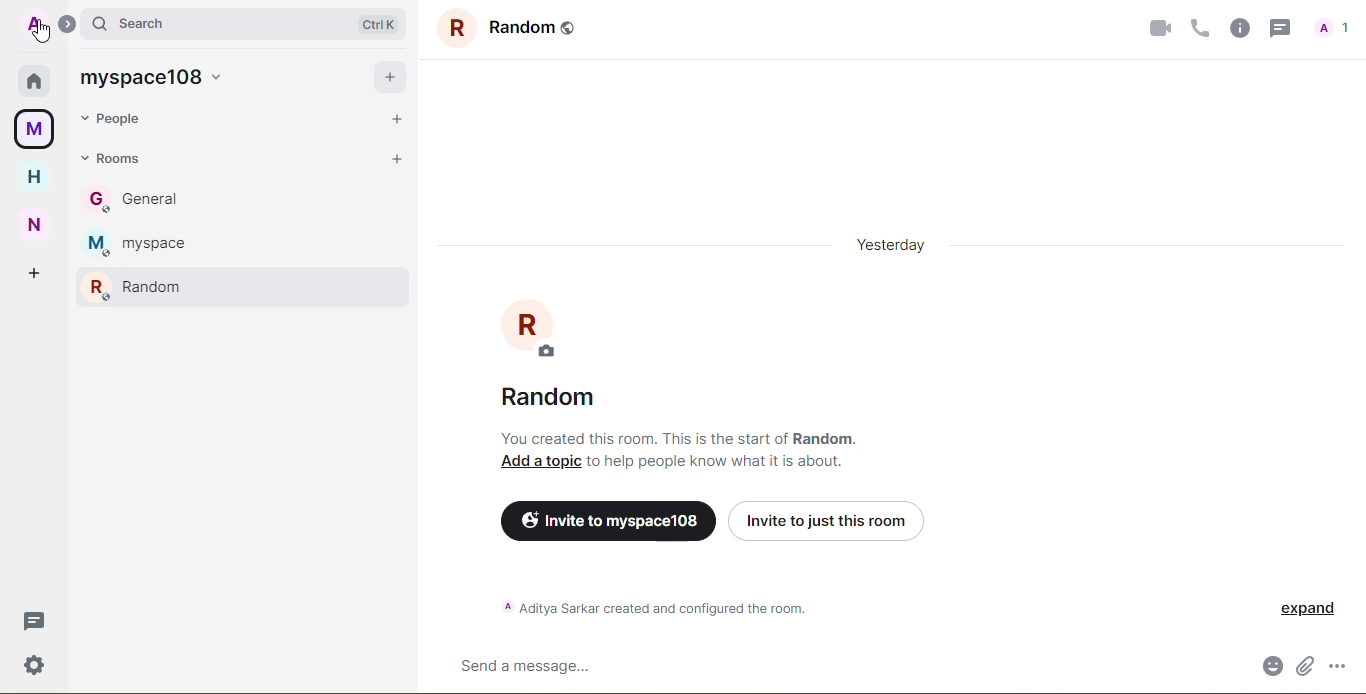 The image size is (1366, 694). I want to click on info, so click(717, 462).